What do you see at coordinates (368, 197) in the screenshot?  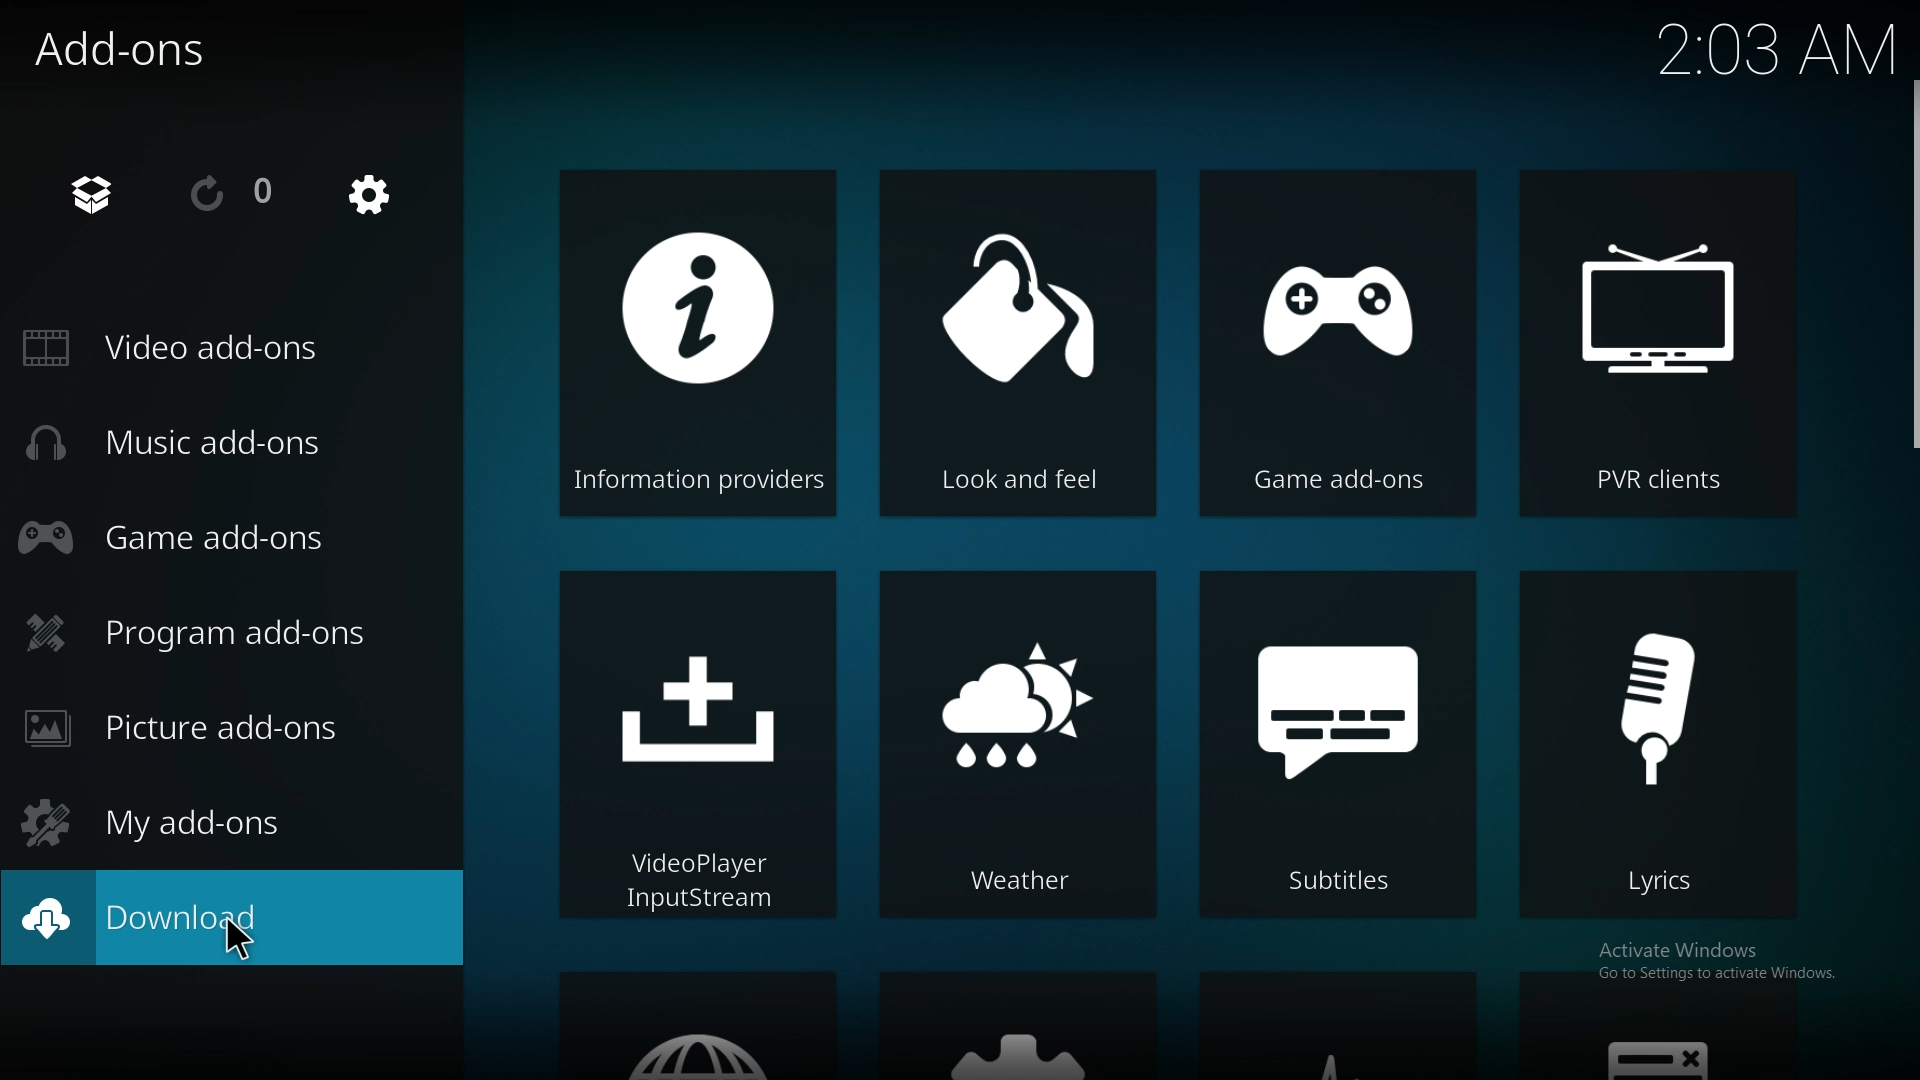 I see `settings` at bounding box center [368, 197].